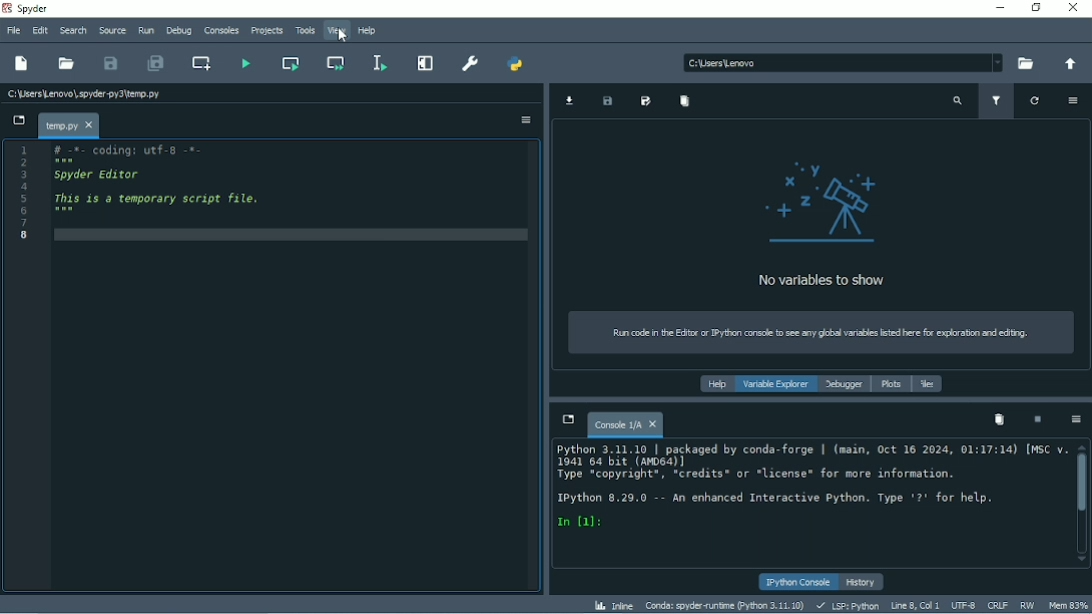 The image size is (1092, 614). Describe the element at coordinates (891, 385) in the screenshot. I see `Plots` at that location.